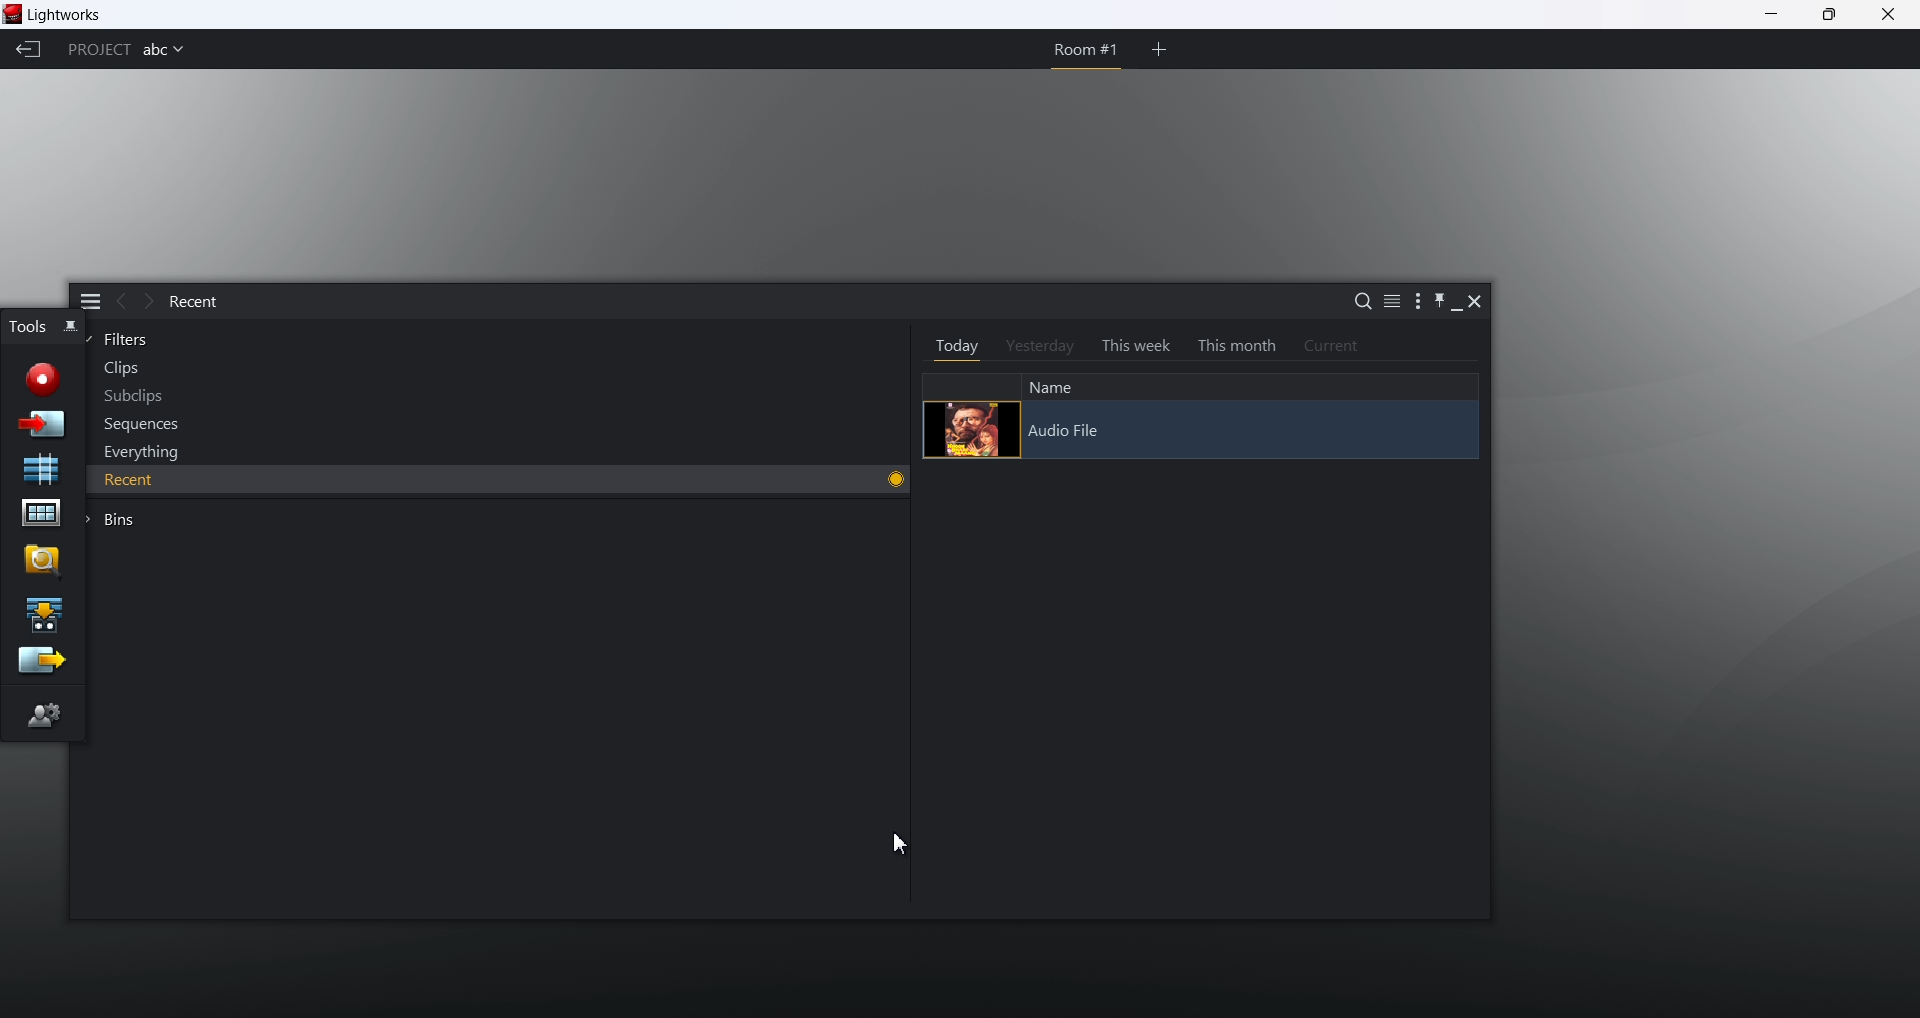 Image resolution: width=1920 pixels, height=1018 pixels. I want to click on current, so click(1325, 346).